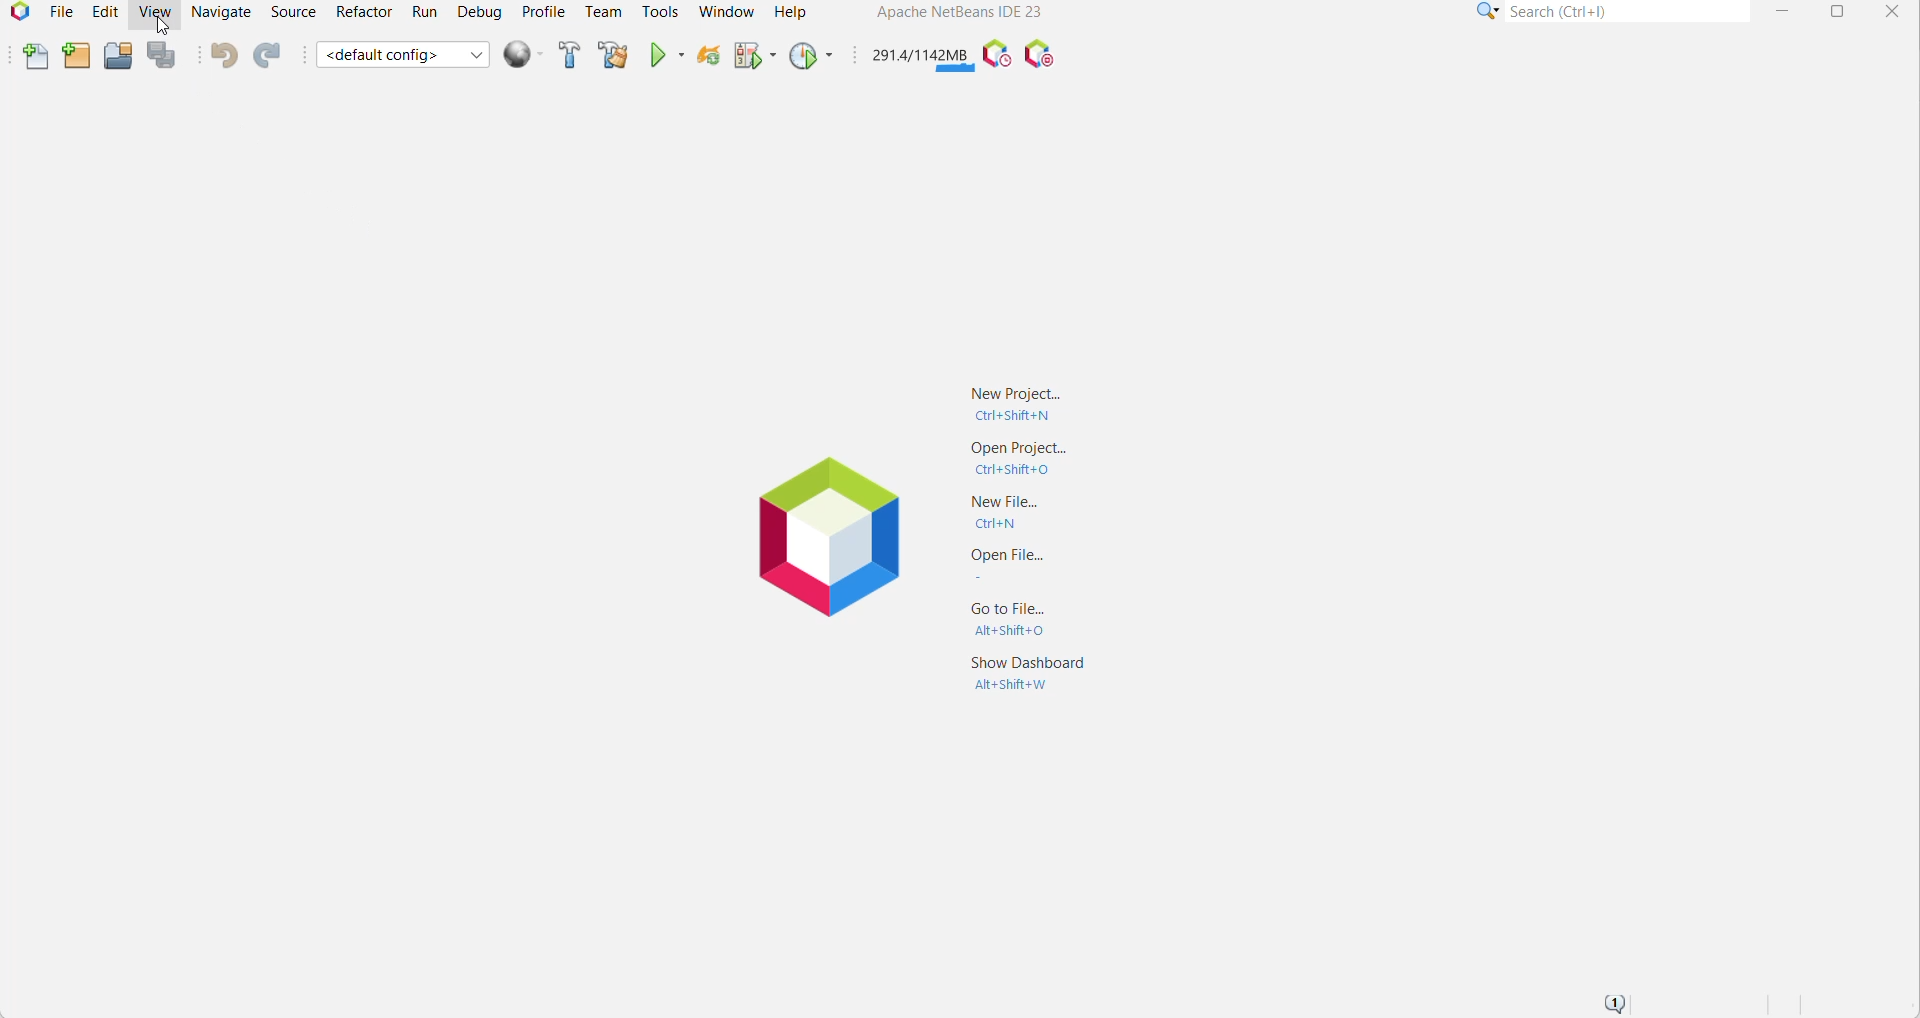  I want to click on Team, so click(603, 12).